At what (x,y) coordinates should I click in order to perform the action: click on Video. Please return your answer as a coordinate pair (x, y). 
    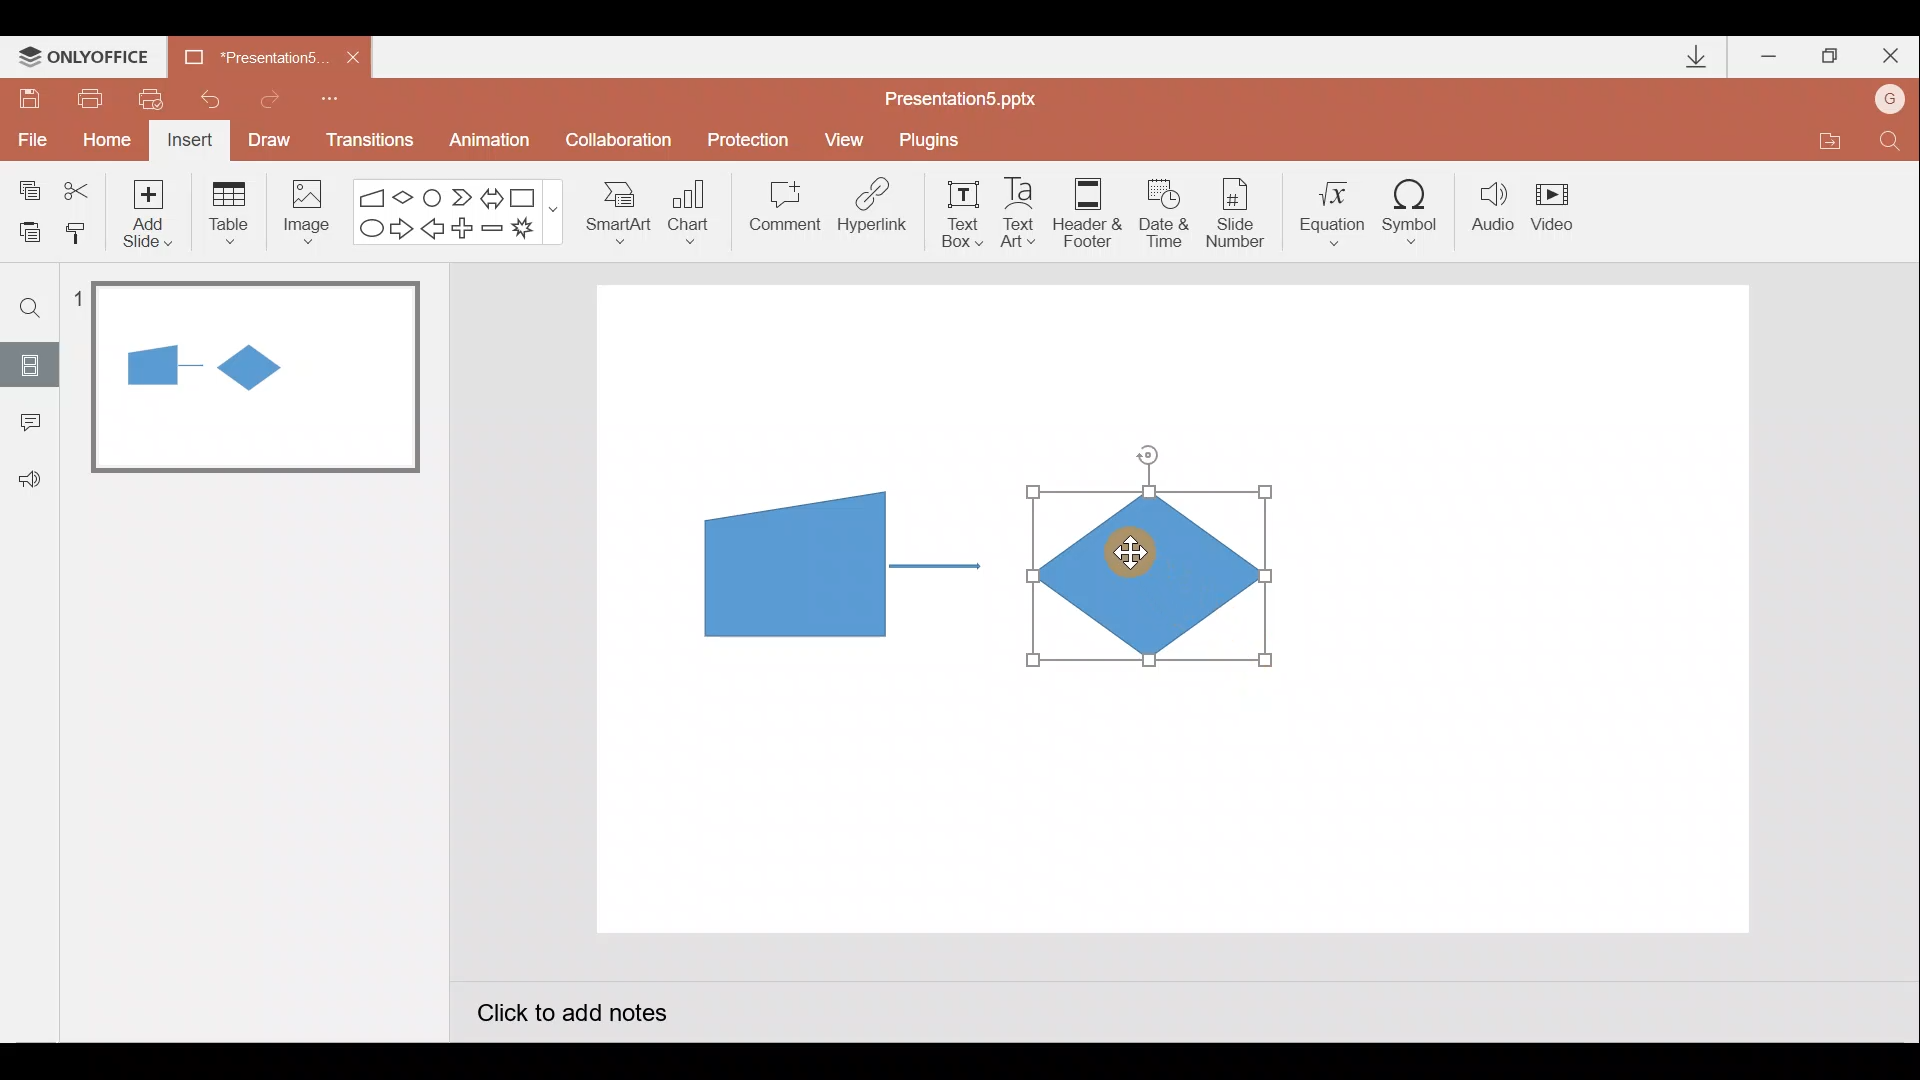
    Looking at the image, I should click on (1560, 209).